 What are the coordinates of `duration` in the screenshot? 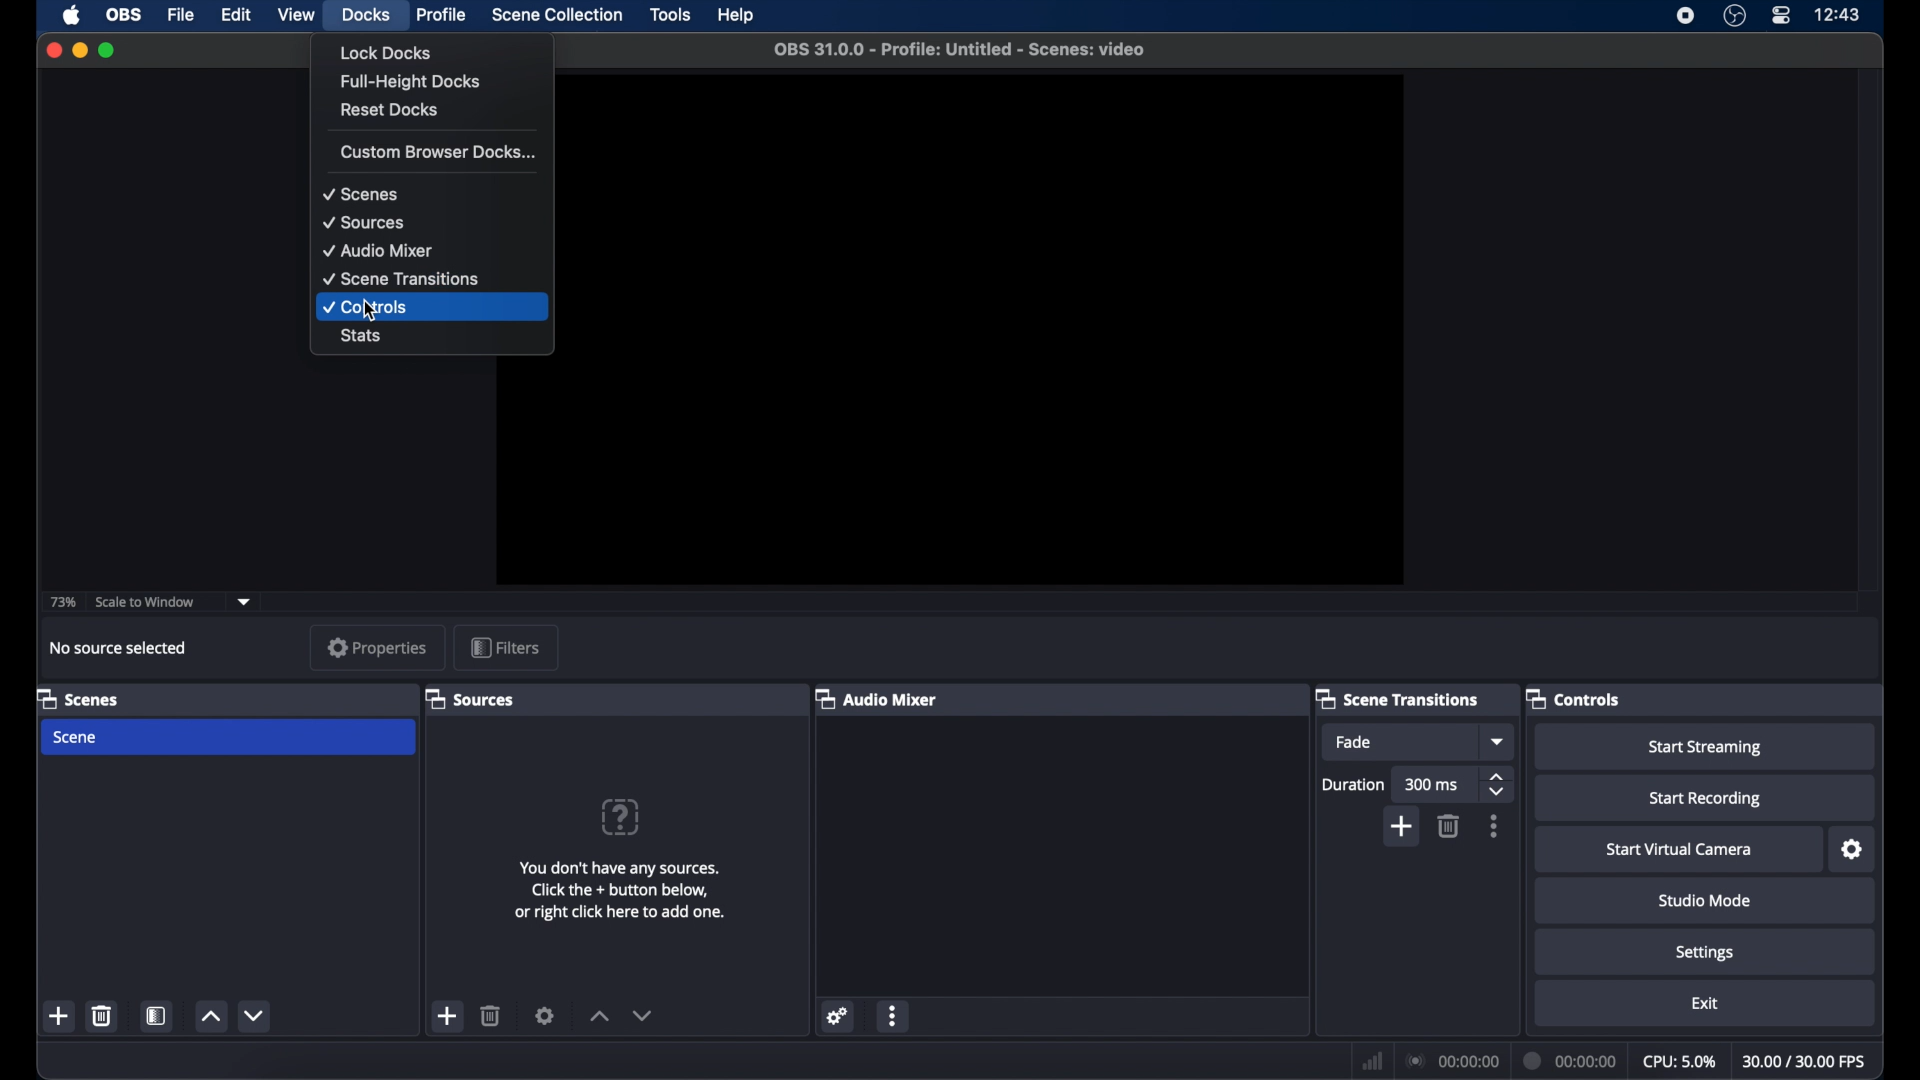 It's located at (1352, 784).